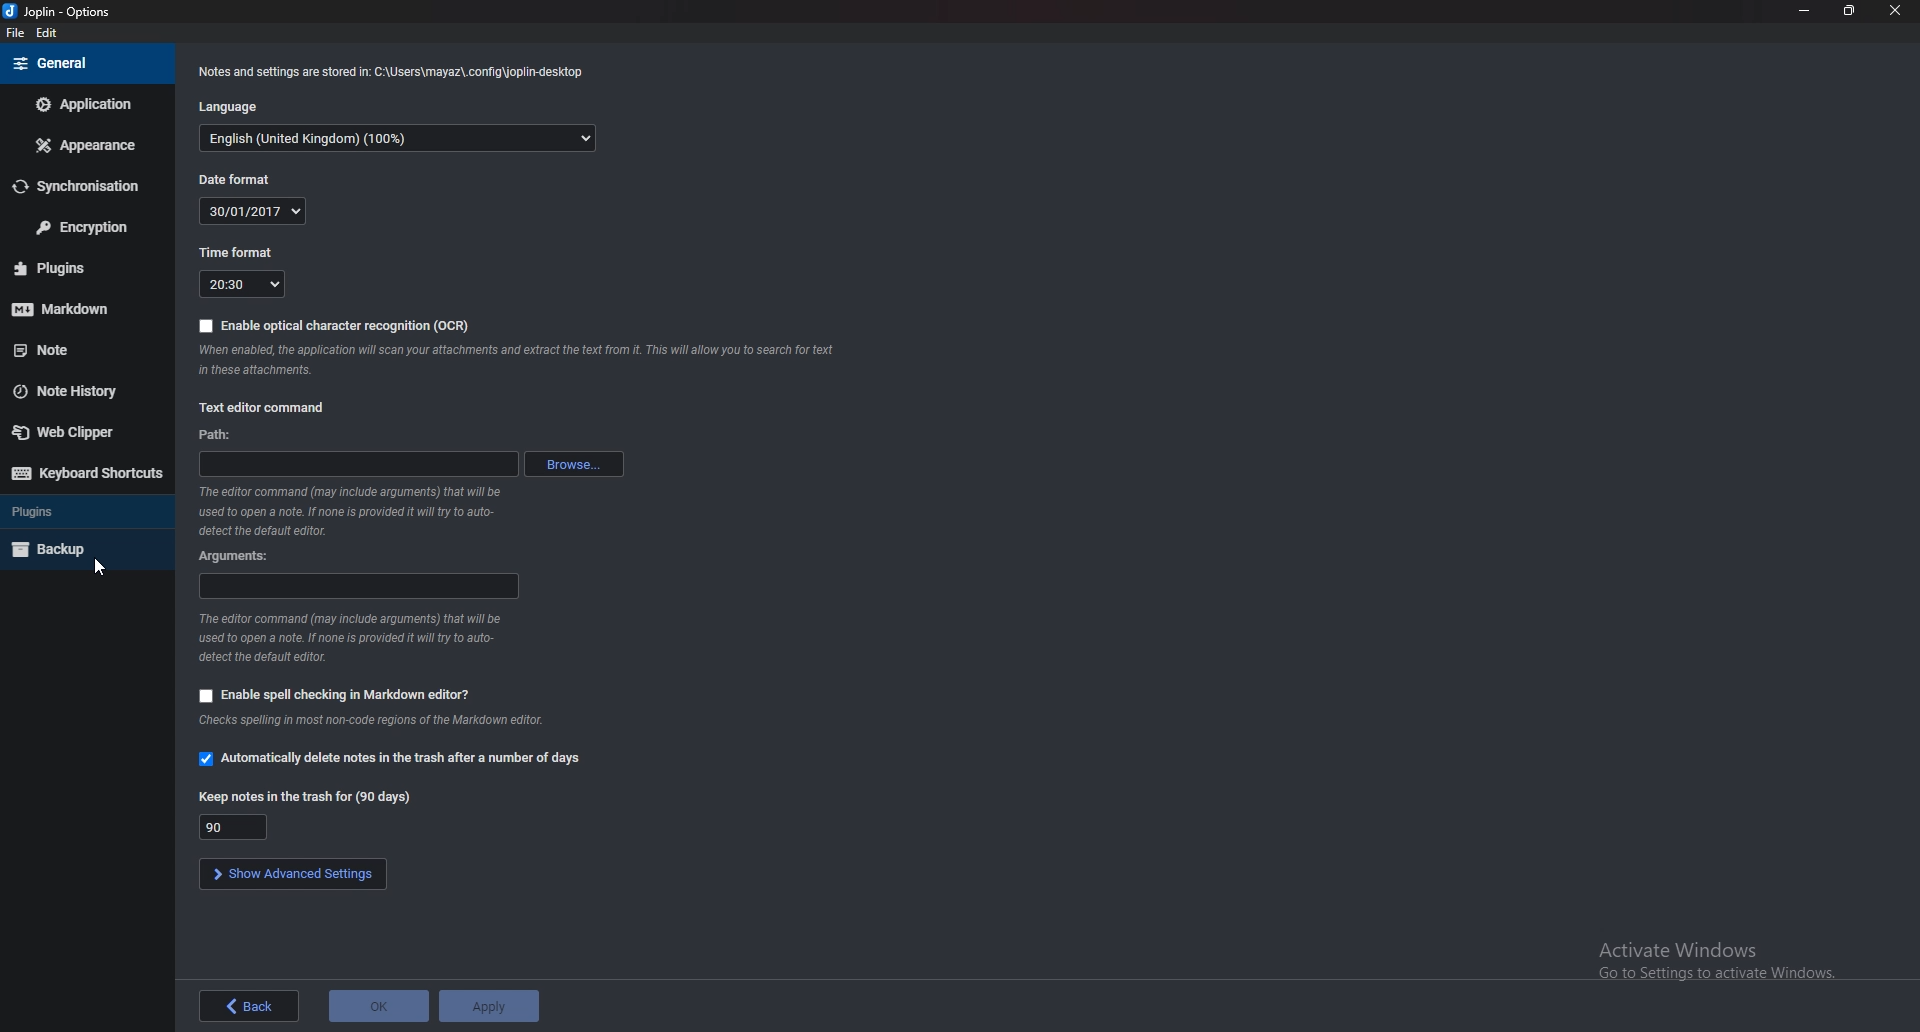 This screenshot has height=1032, width=1920. Describe the element at coordinates (343, 638) in the screenshot. I see `info` at that location.